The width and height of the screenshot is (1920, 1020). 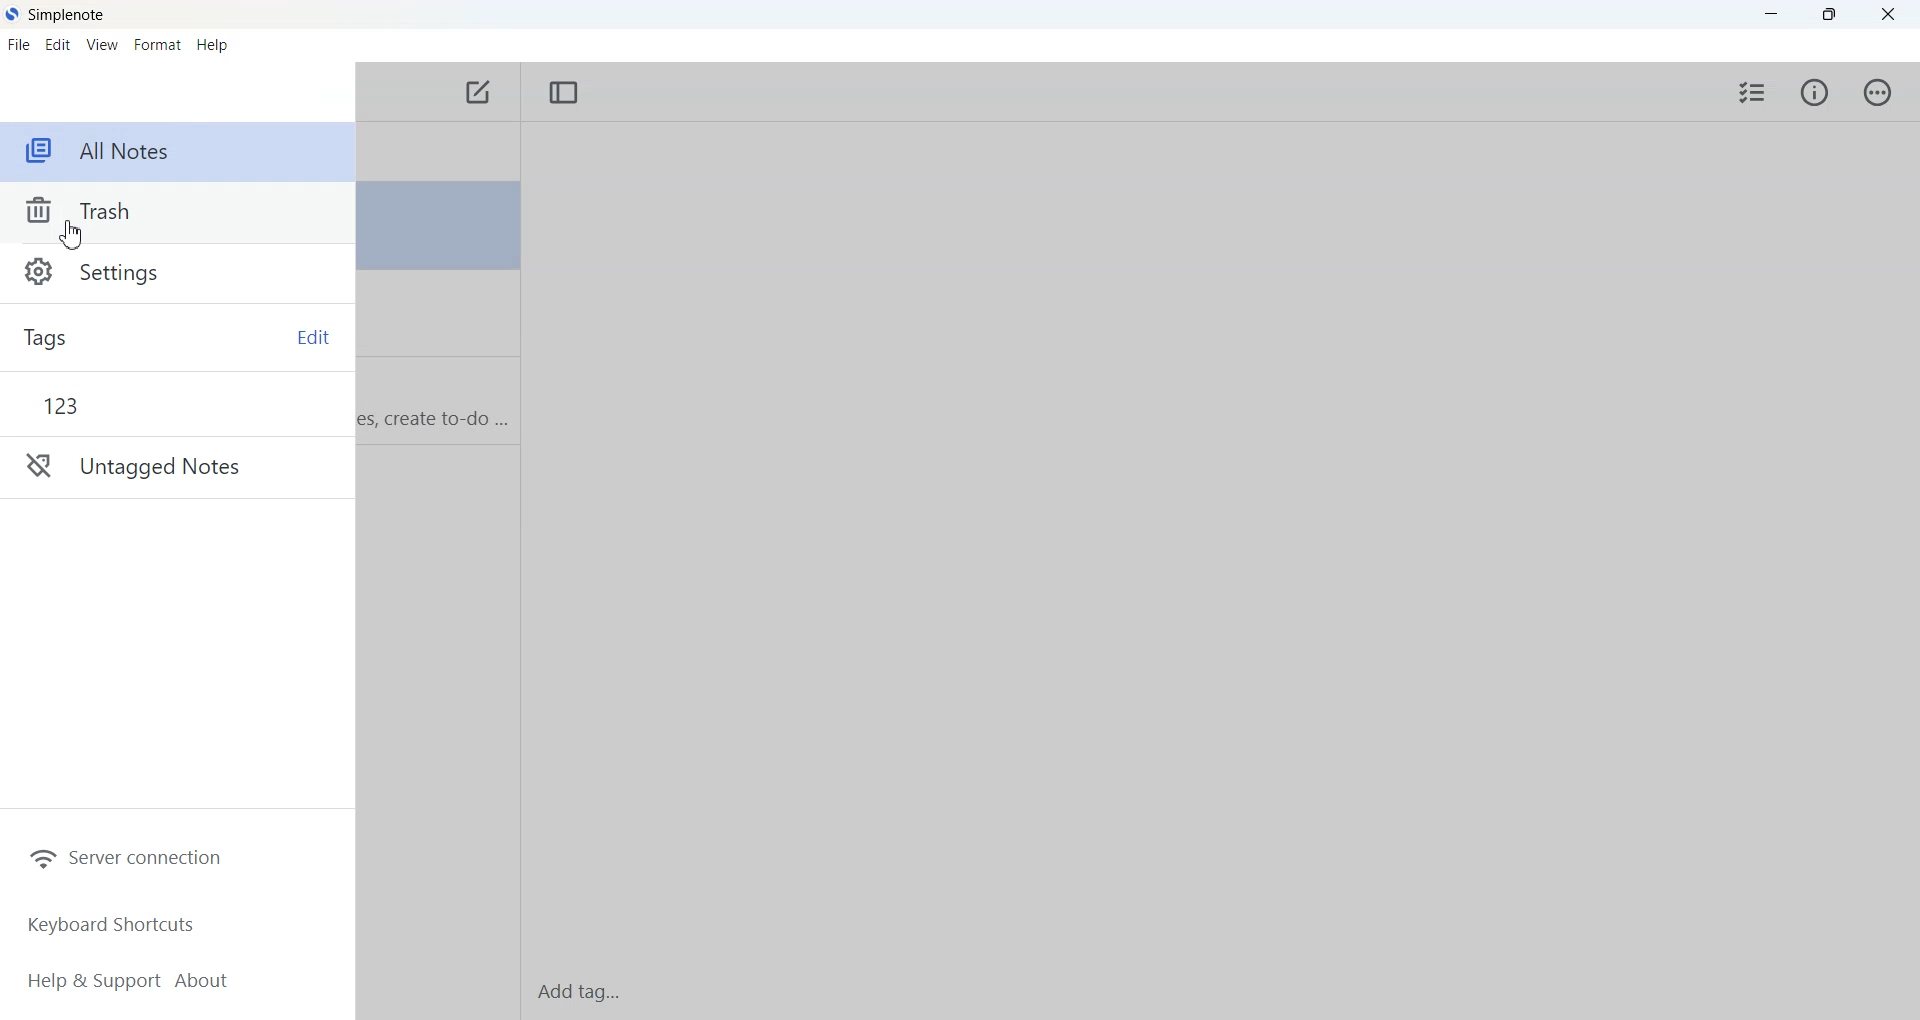 I want to click on Actions, so click(x=1878, y=91).